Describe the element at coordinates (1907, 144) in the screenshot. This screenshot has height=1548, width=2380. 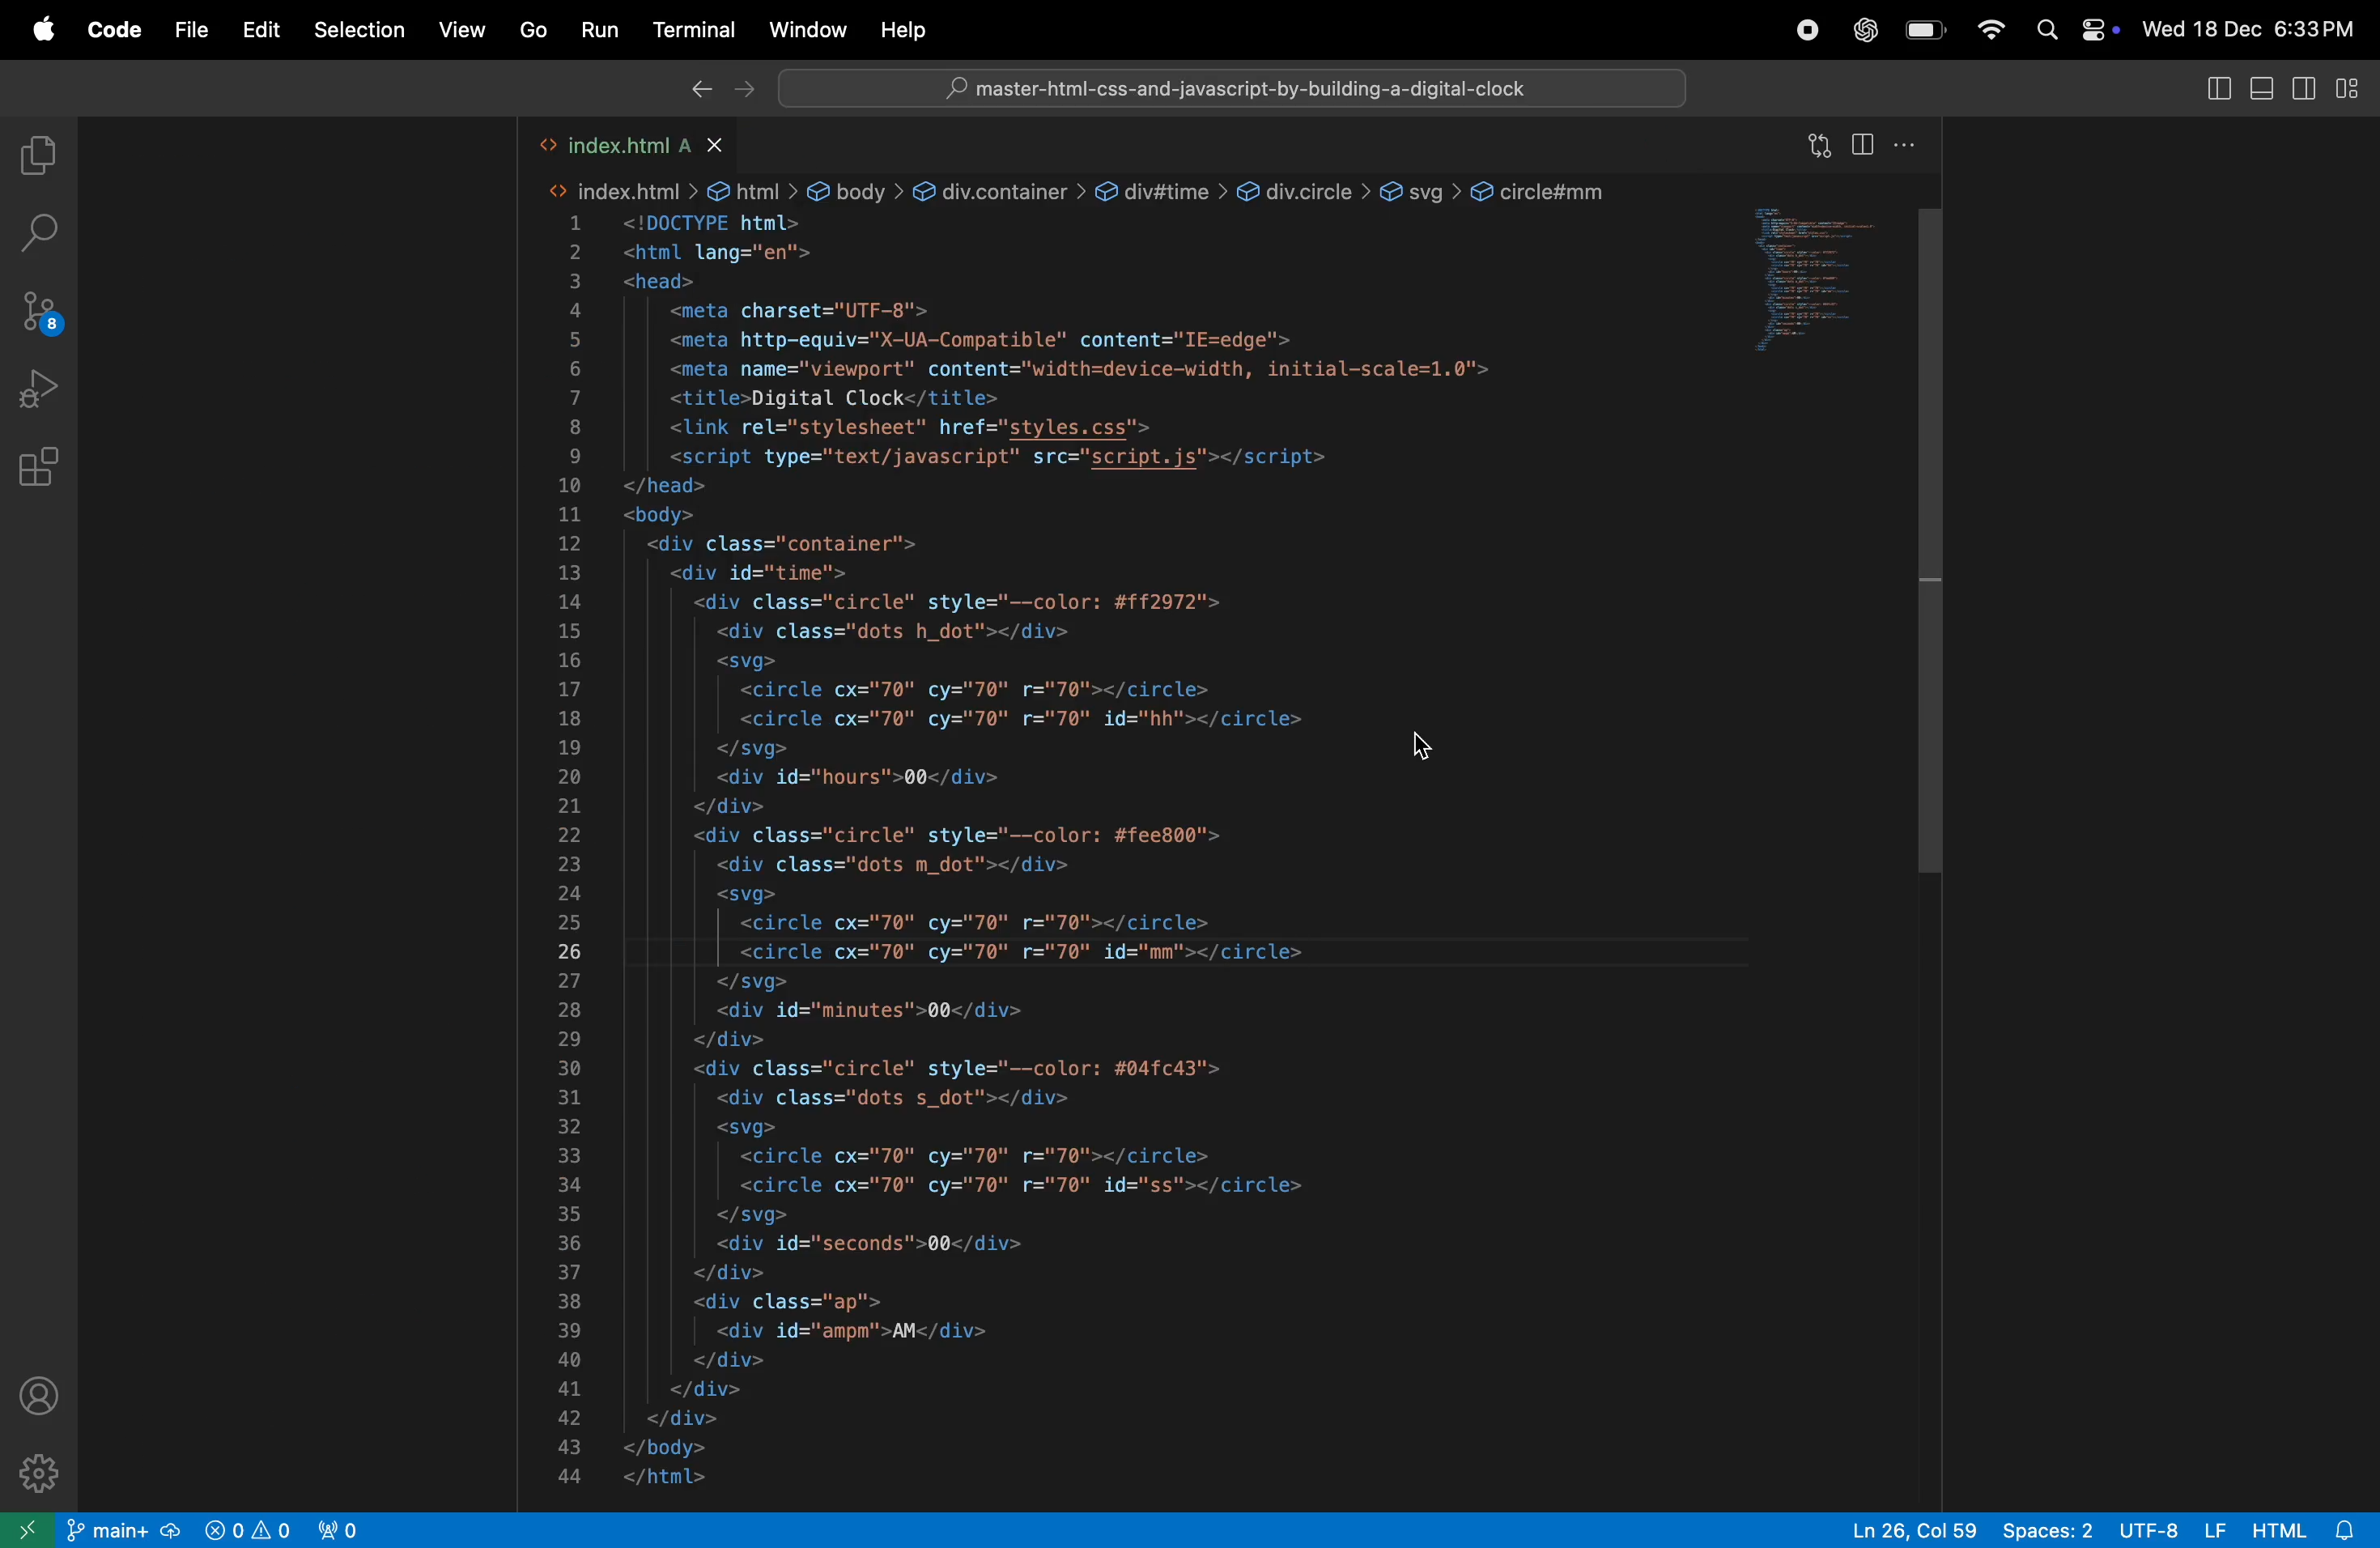
I see `options` at that location.